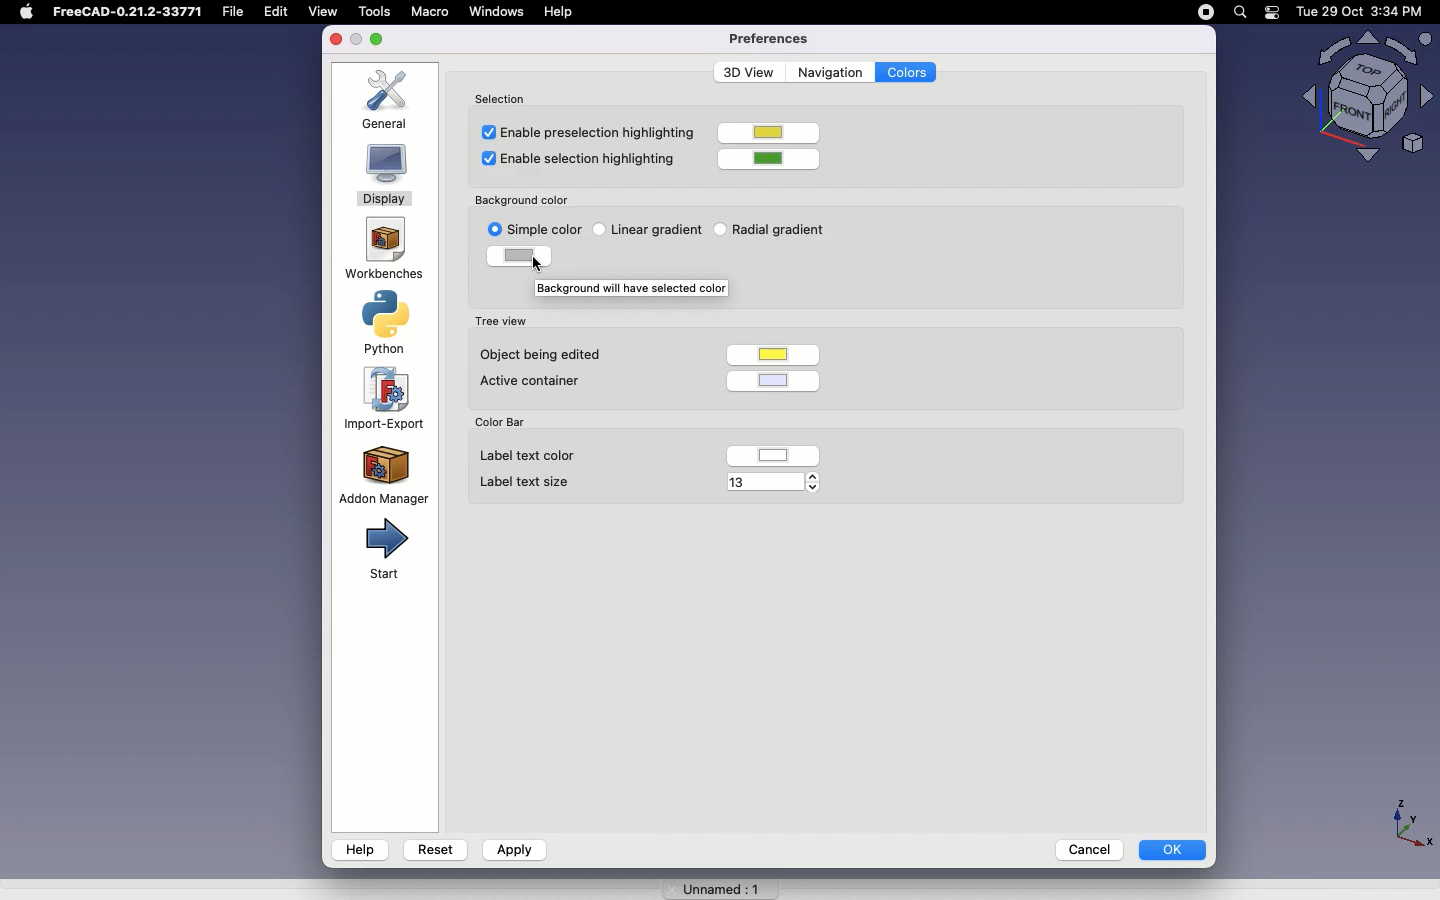  Describe the element at coordinates (1239, 12) in the screenshot. I see `search` at that location.